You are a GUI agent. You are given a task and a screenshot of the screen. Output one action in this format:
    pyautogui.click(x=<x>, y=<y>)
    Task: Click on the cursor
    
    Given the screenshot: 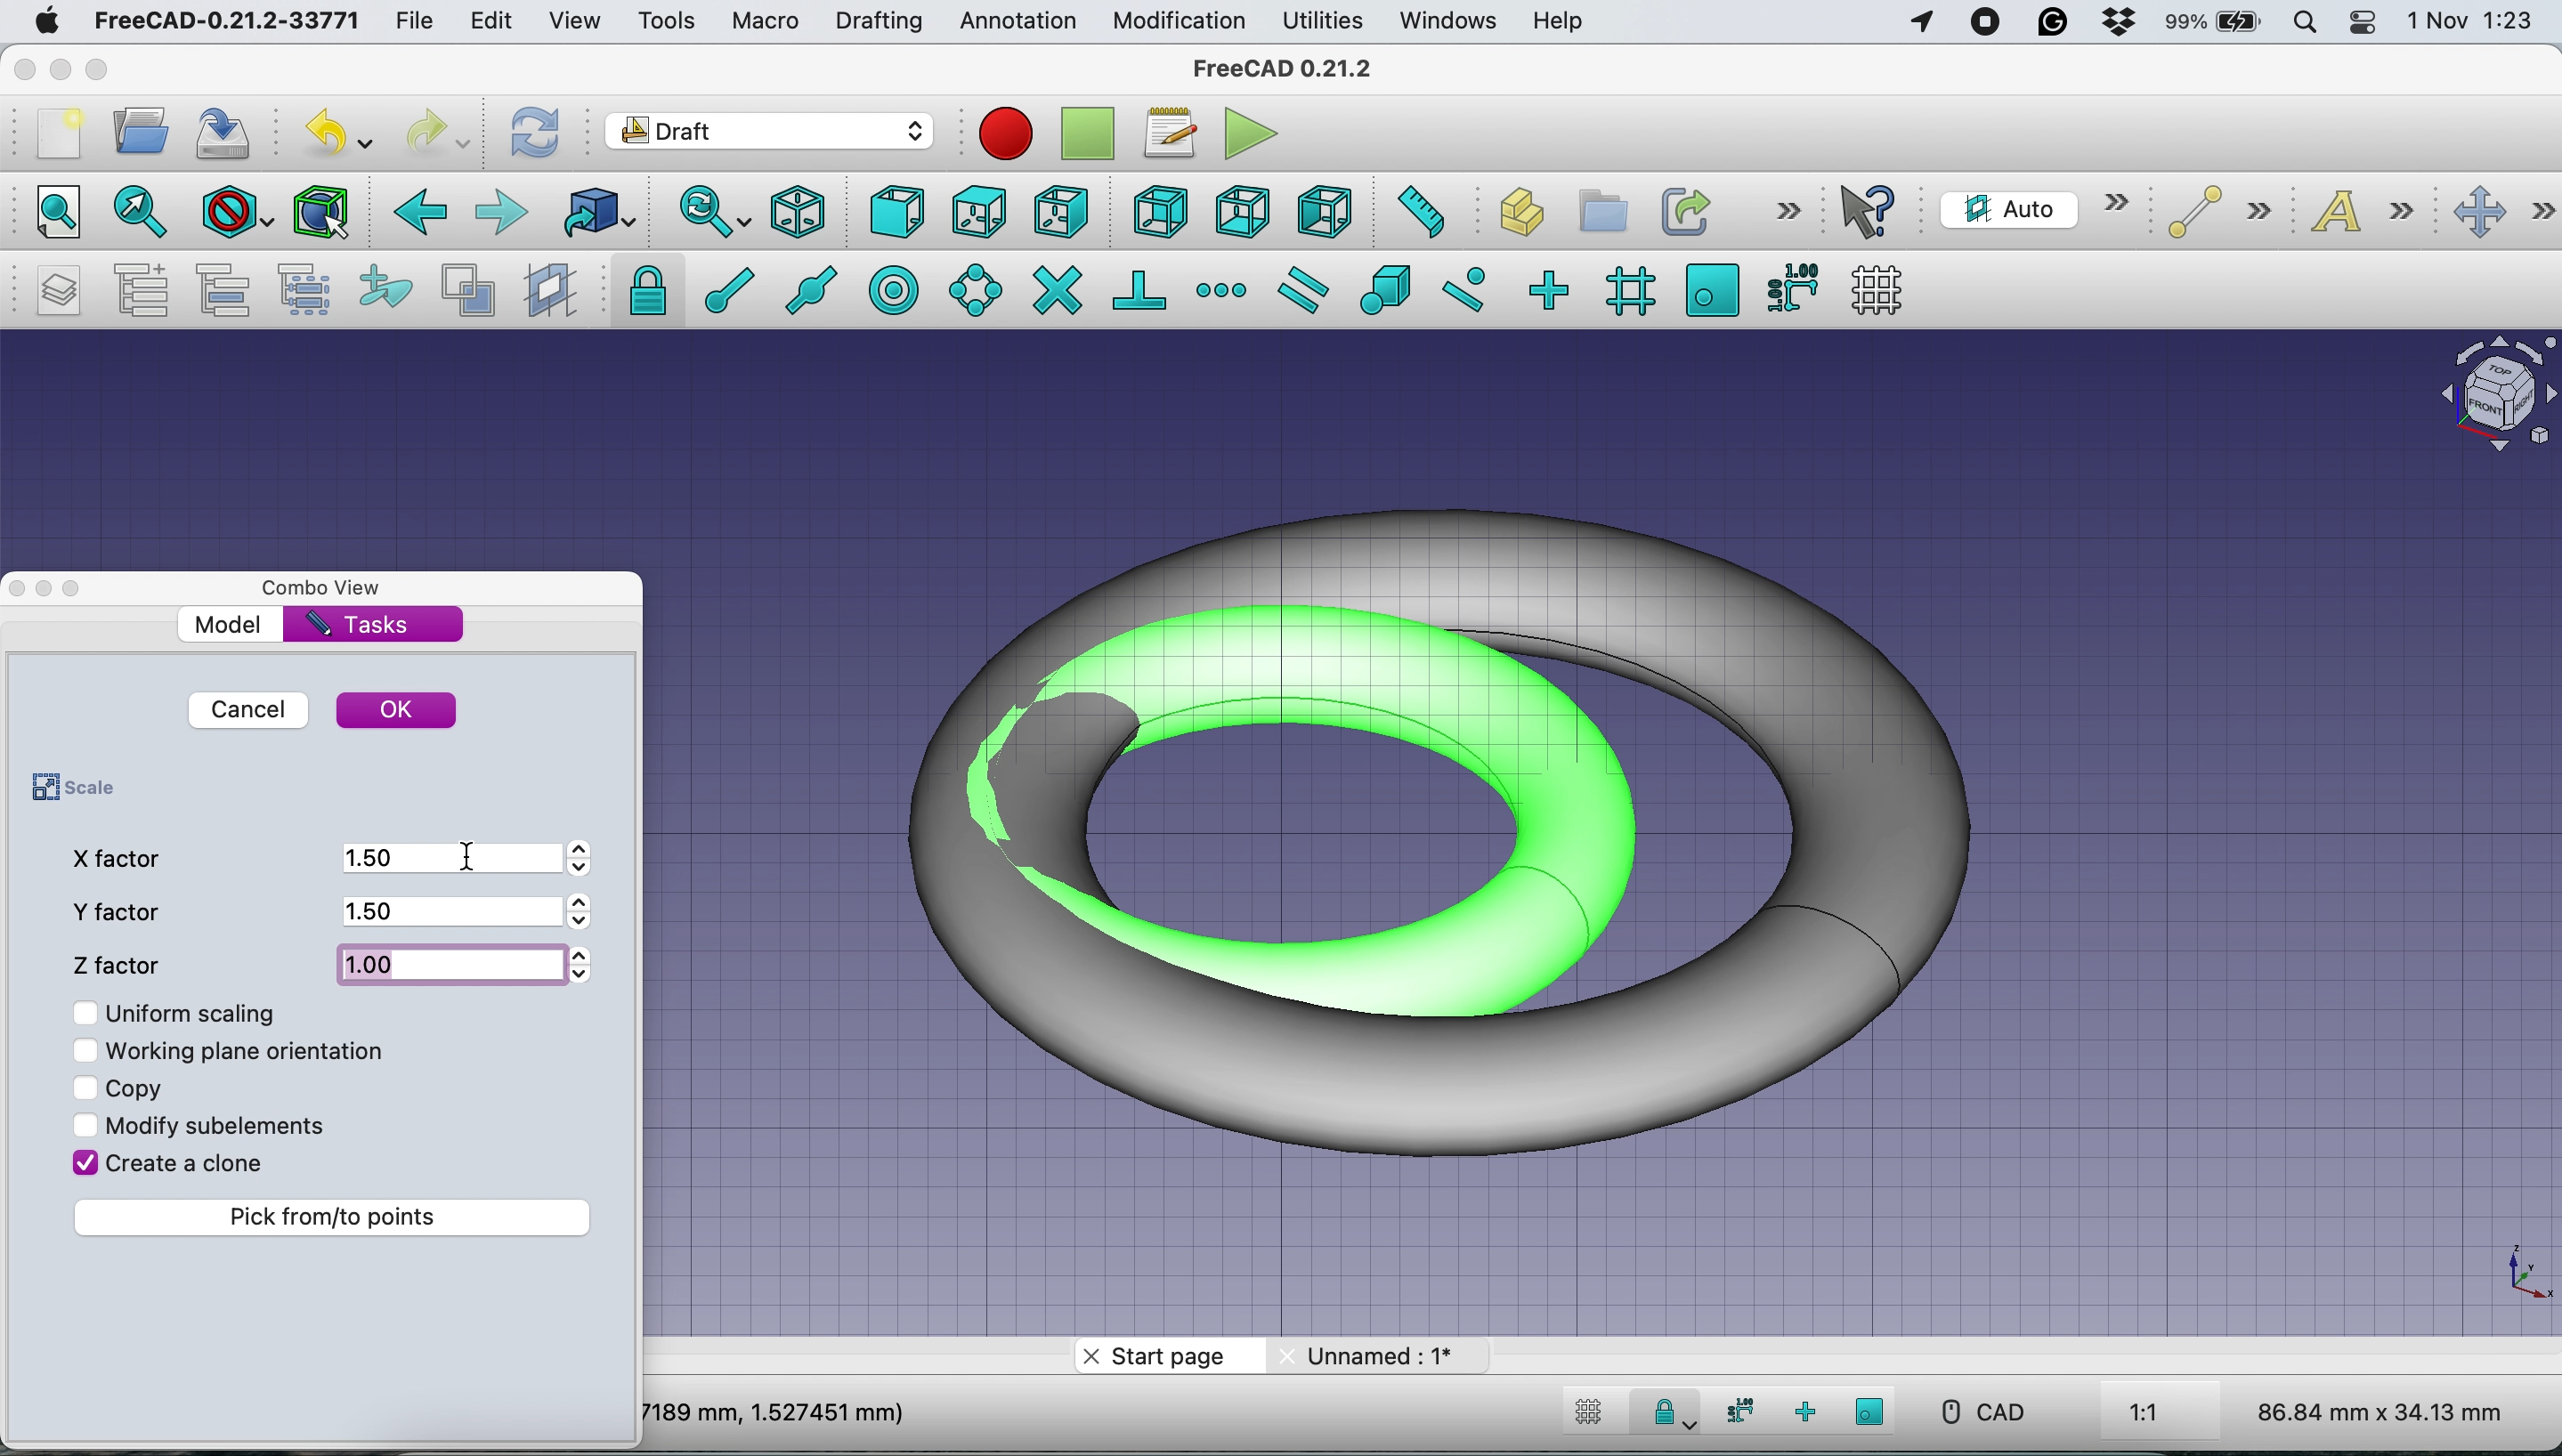 What is the action you would take?
    pyautogui.click(x=473, y=855)
    